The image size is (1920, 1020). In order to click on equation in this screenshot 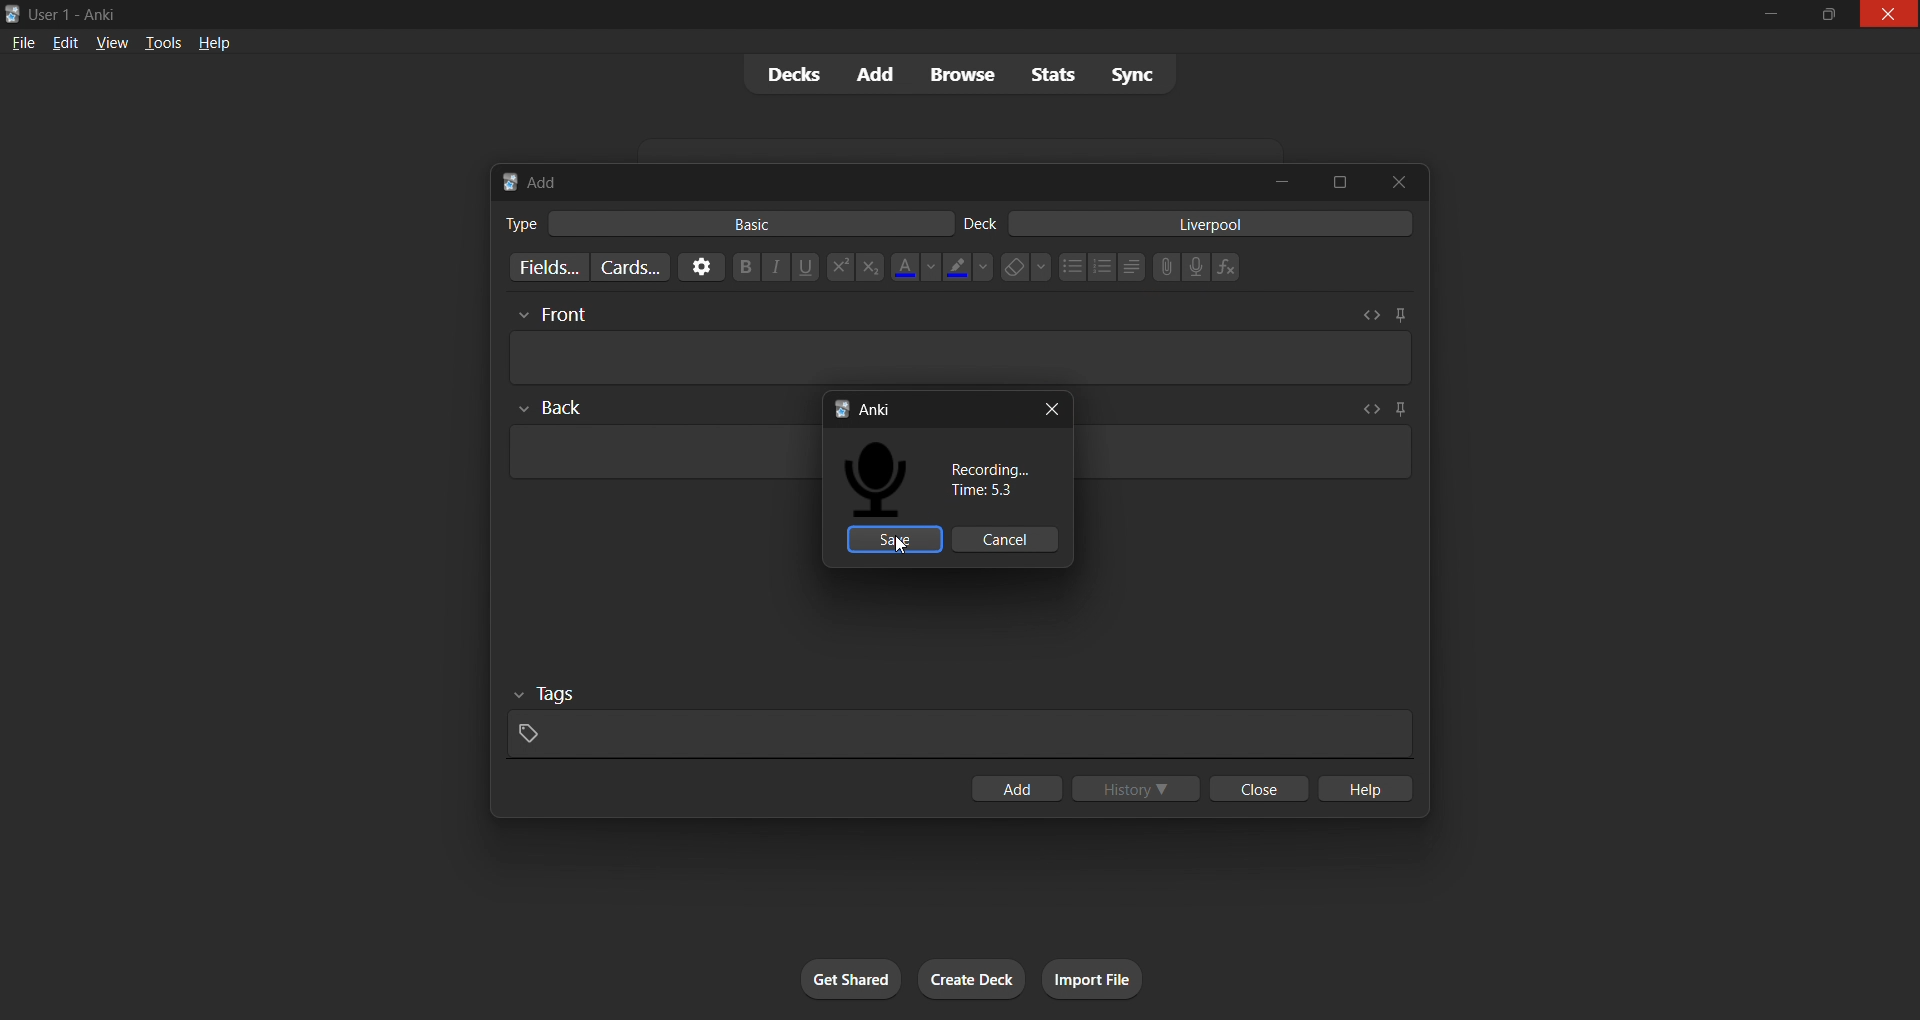, I will do `click(1230, 268)`.